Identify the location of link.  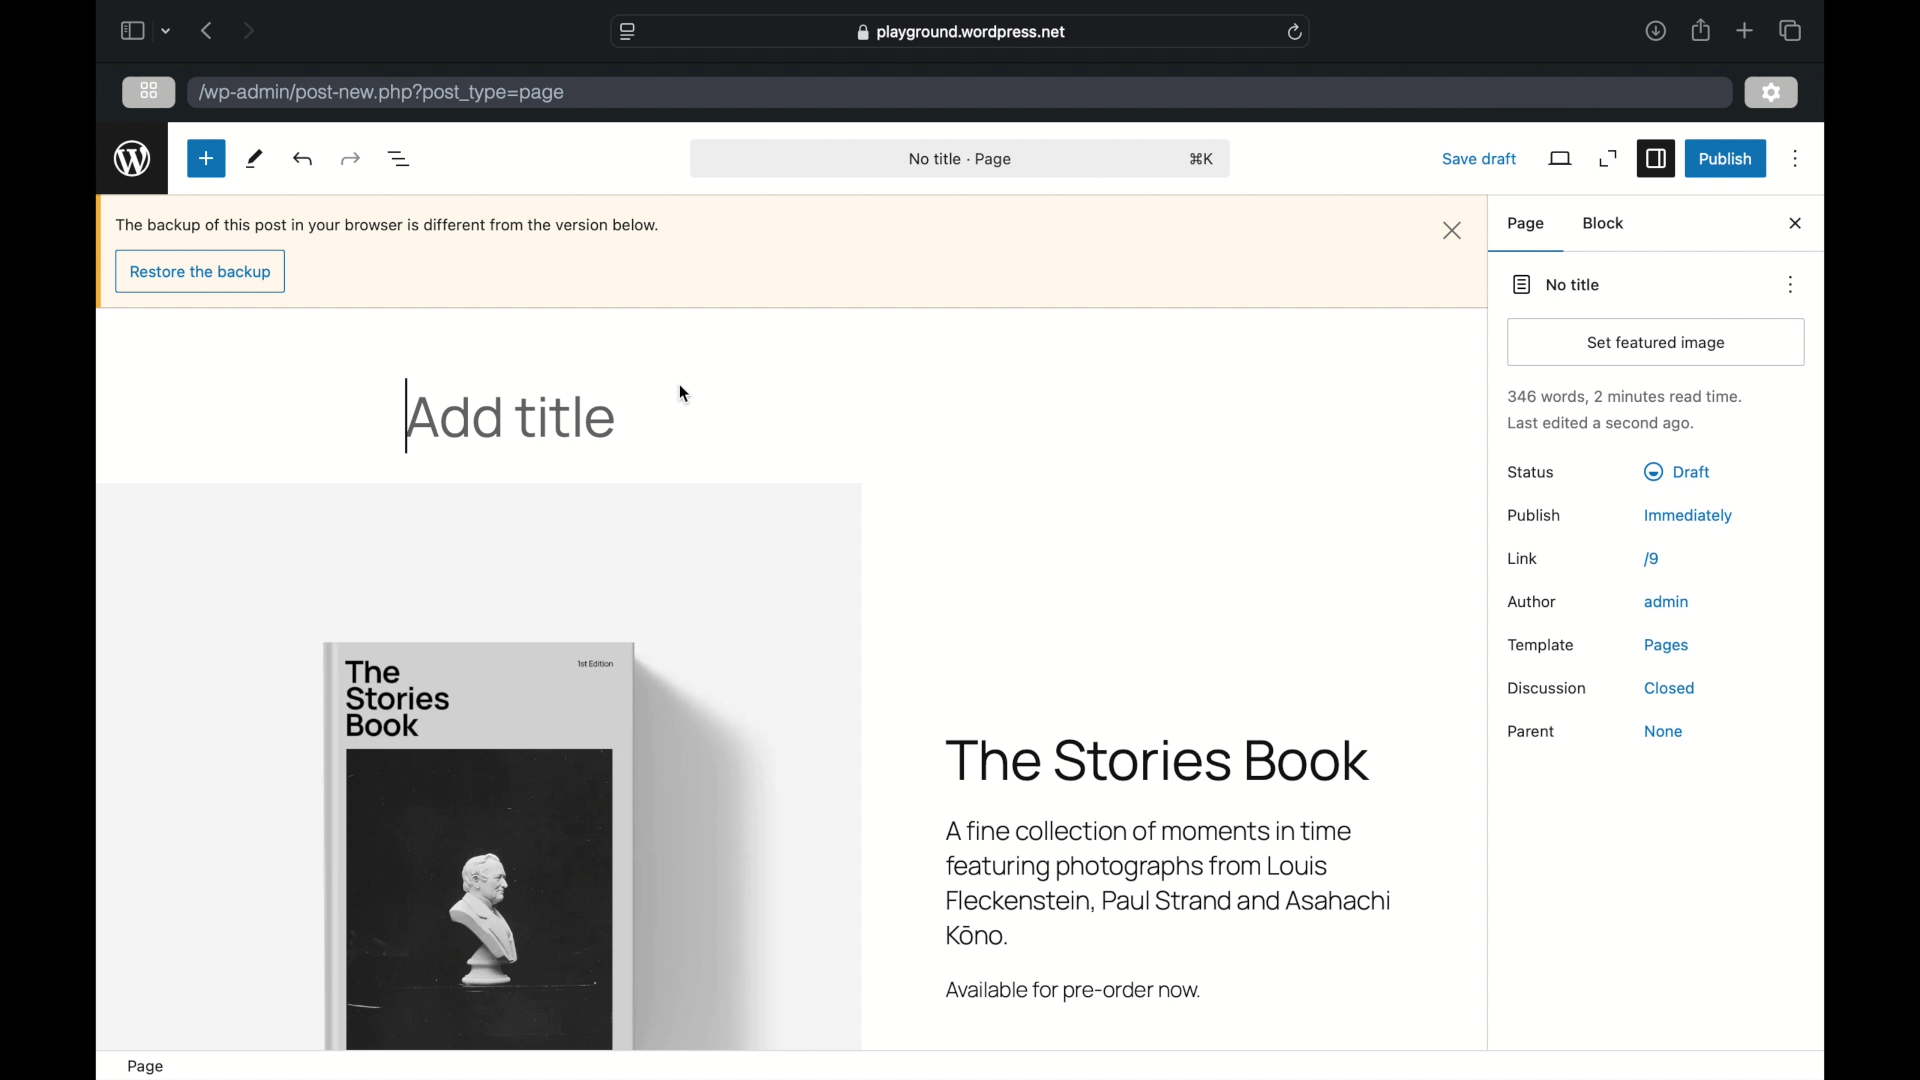
(1523, 559).